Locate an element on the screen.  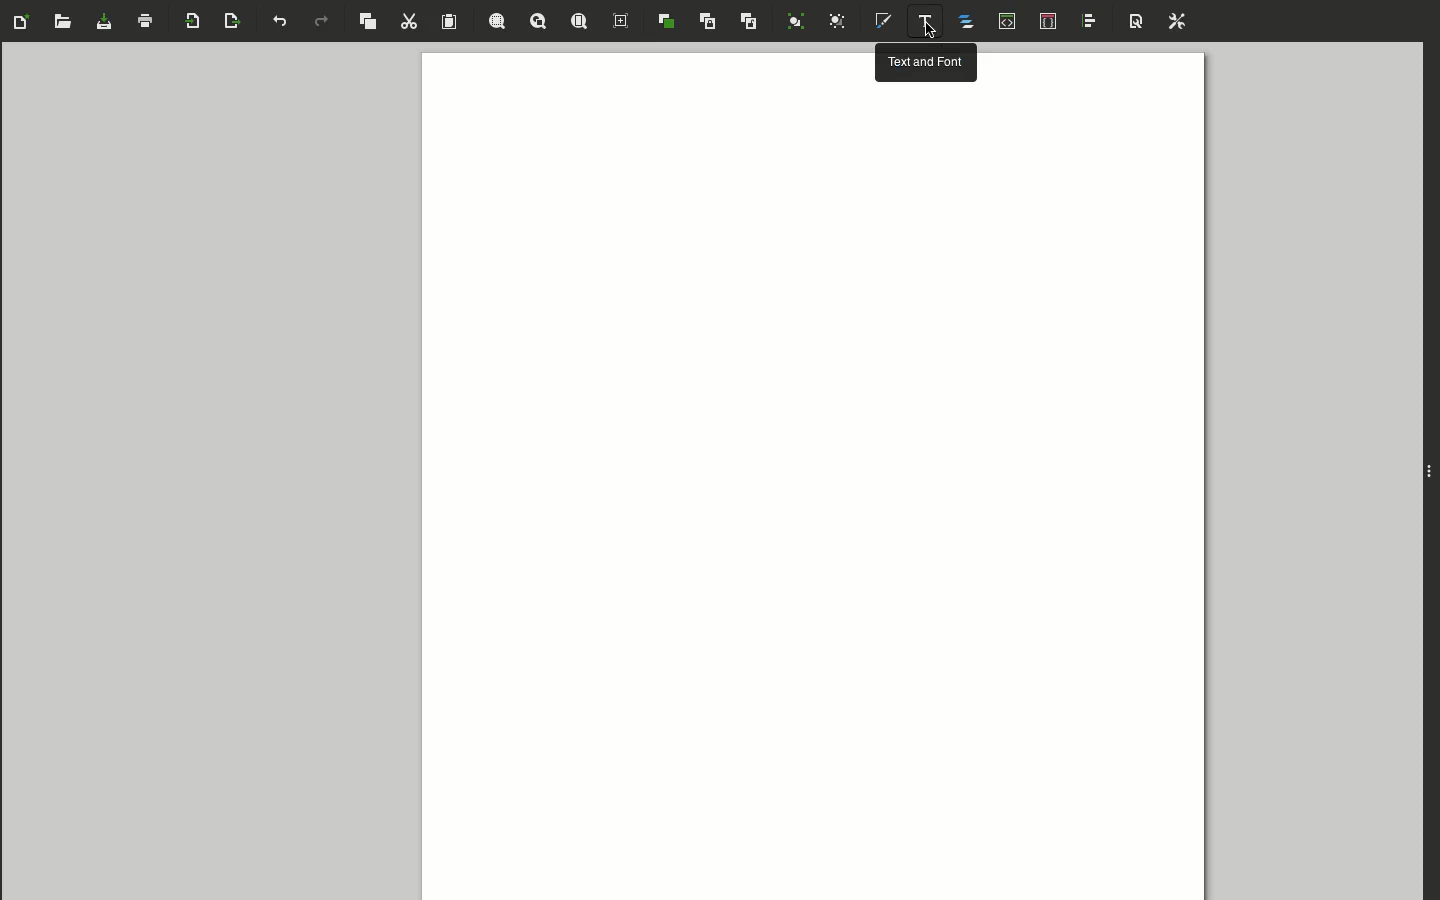
Text selected is located at coordinates (924, 21).